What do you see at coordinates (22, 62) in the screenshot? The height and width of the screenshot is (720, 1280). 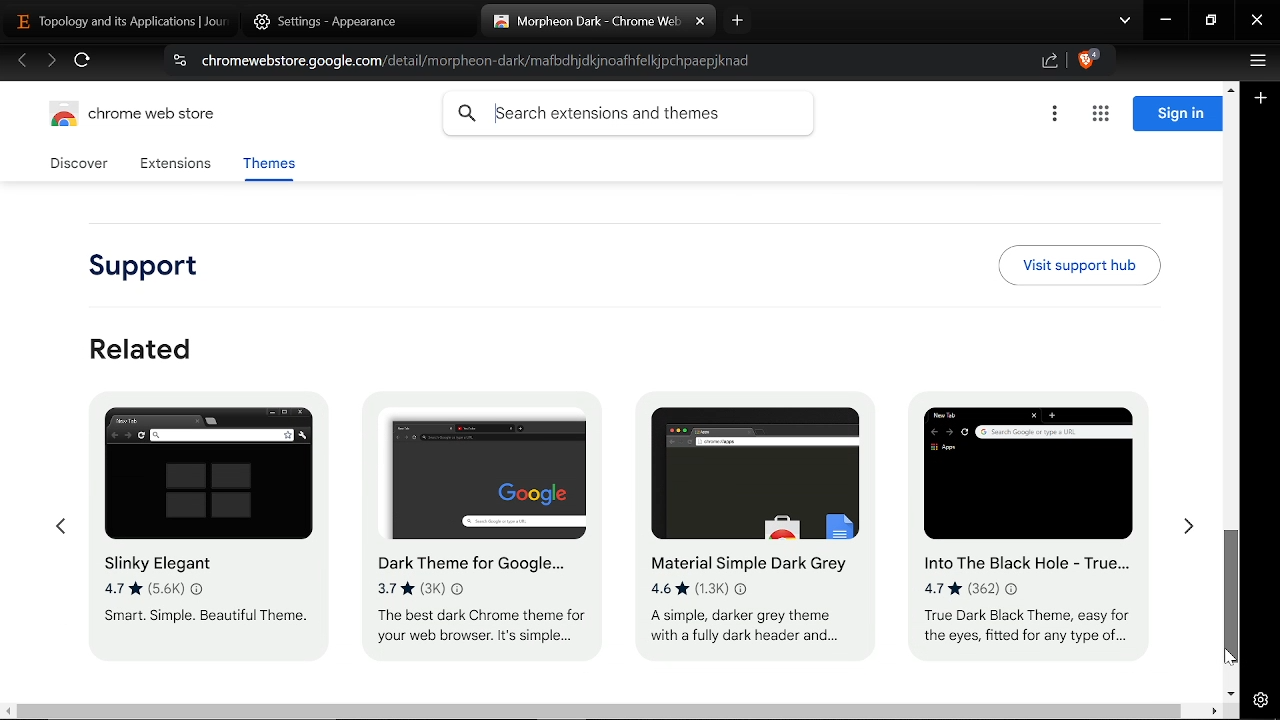 I see `Previous page` at bounding box center [22, 62].